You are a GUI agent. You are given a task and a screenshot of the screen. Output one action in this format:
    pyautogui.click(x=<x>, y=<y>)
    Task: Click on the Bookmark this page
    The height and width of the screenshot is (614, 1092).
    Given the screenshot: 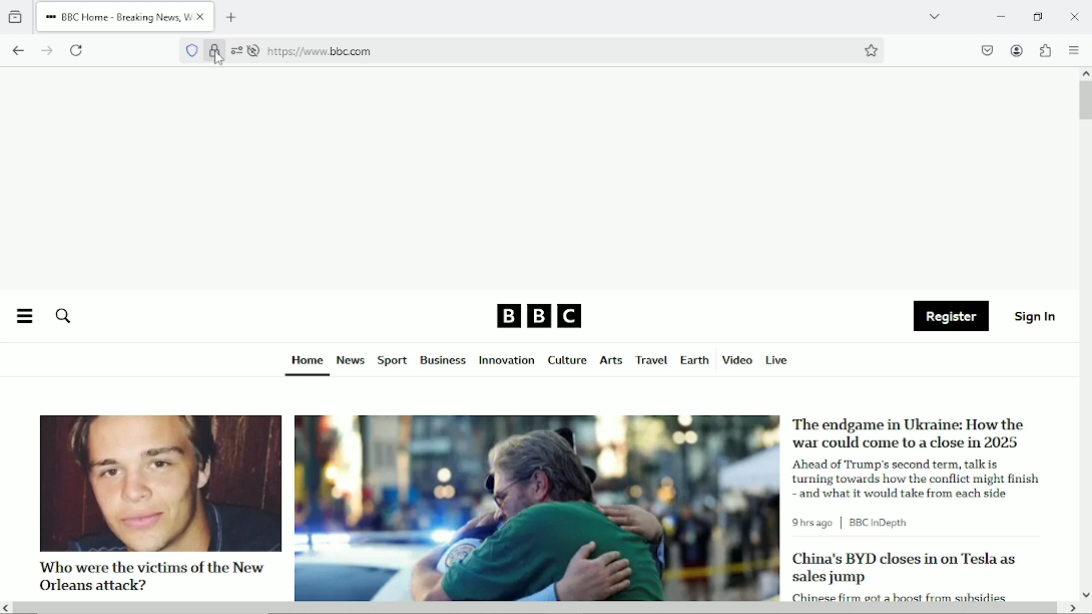 What is the action you would take?
    pyautogui.click(x=870, y=50)
    